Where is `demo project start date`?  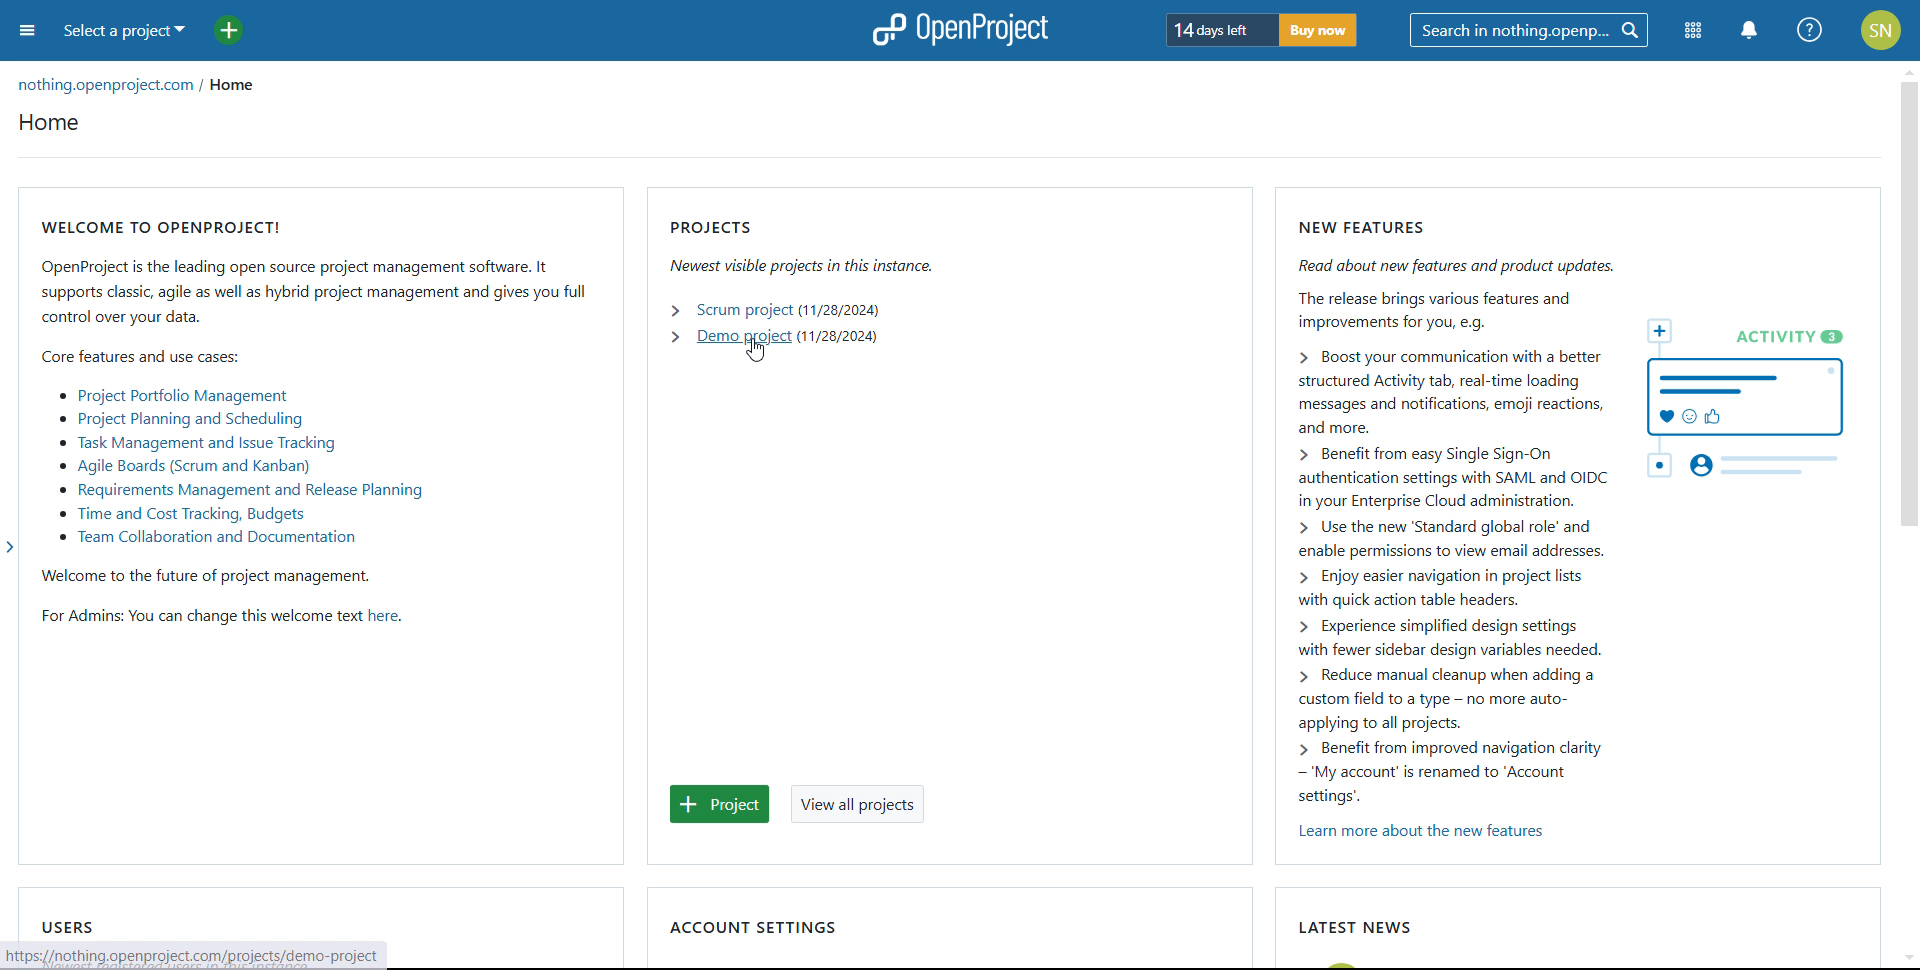
demo project start date is located at coordinates (838, 336).